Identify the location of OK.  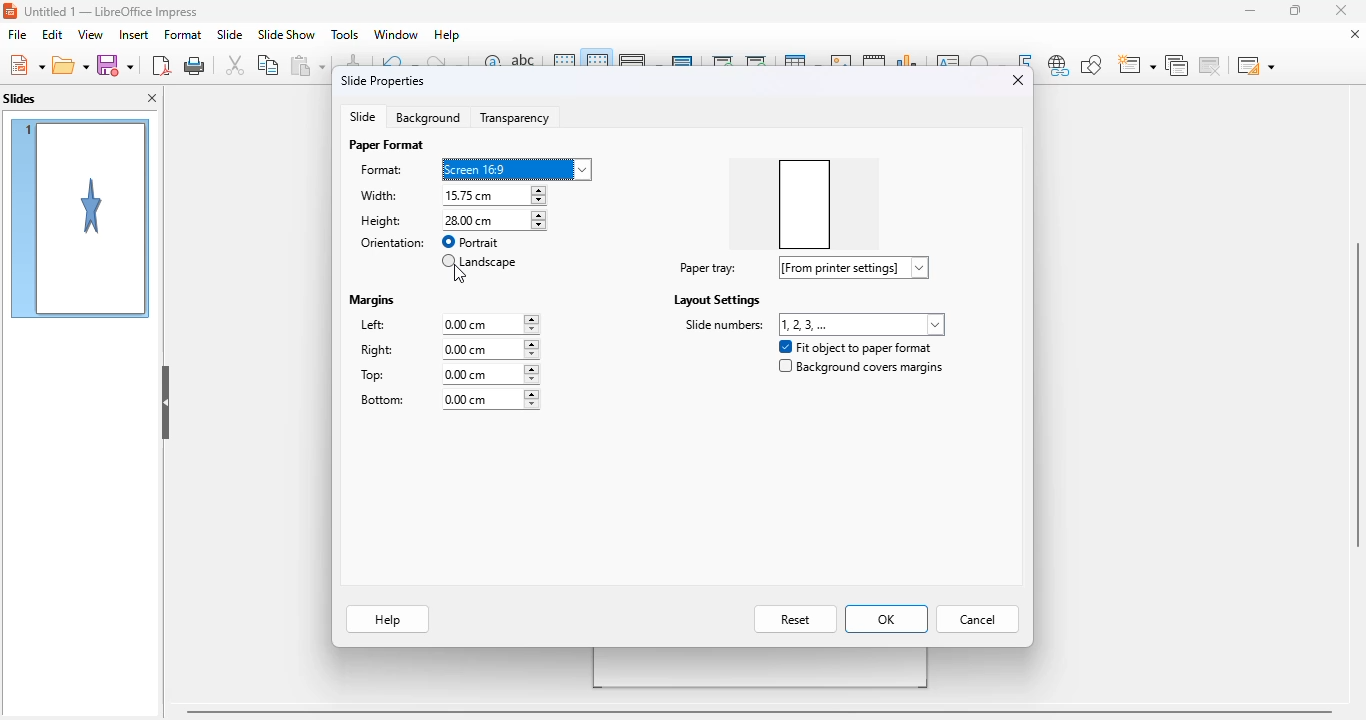
(887, 619).